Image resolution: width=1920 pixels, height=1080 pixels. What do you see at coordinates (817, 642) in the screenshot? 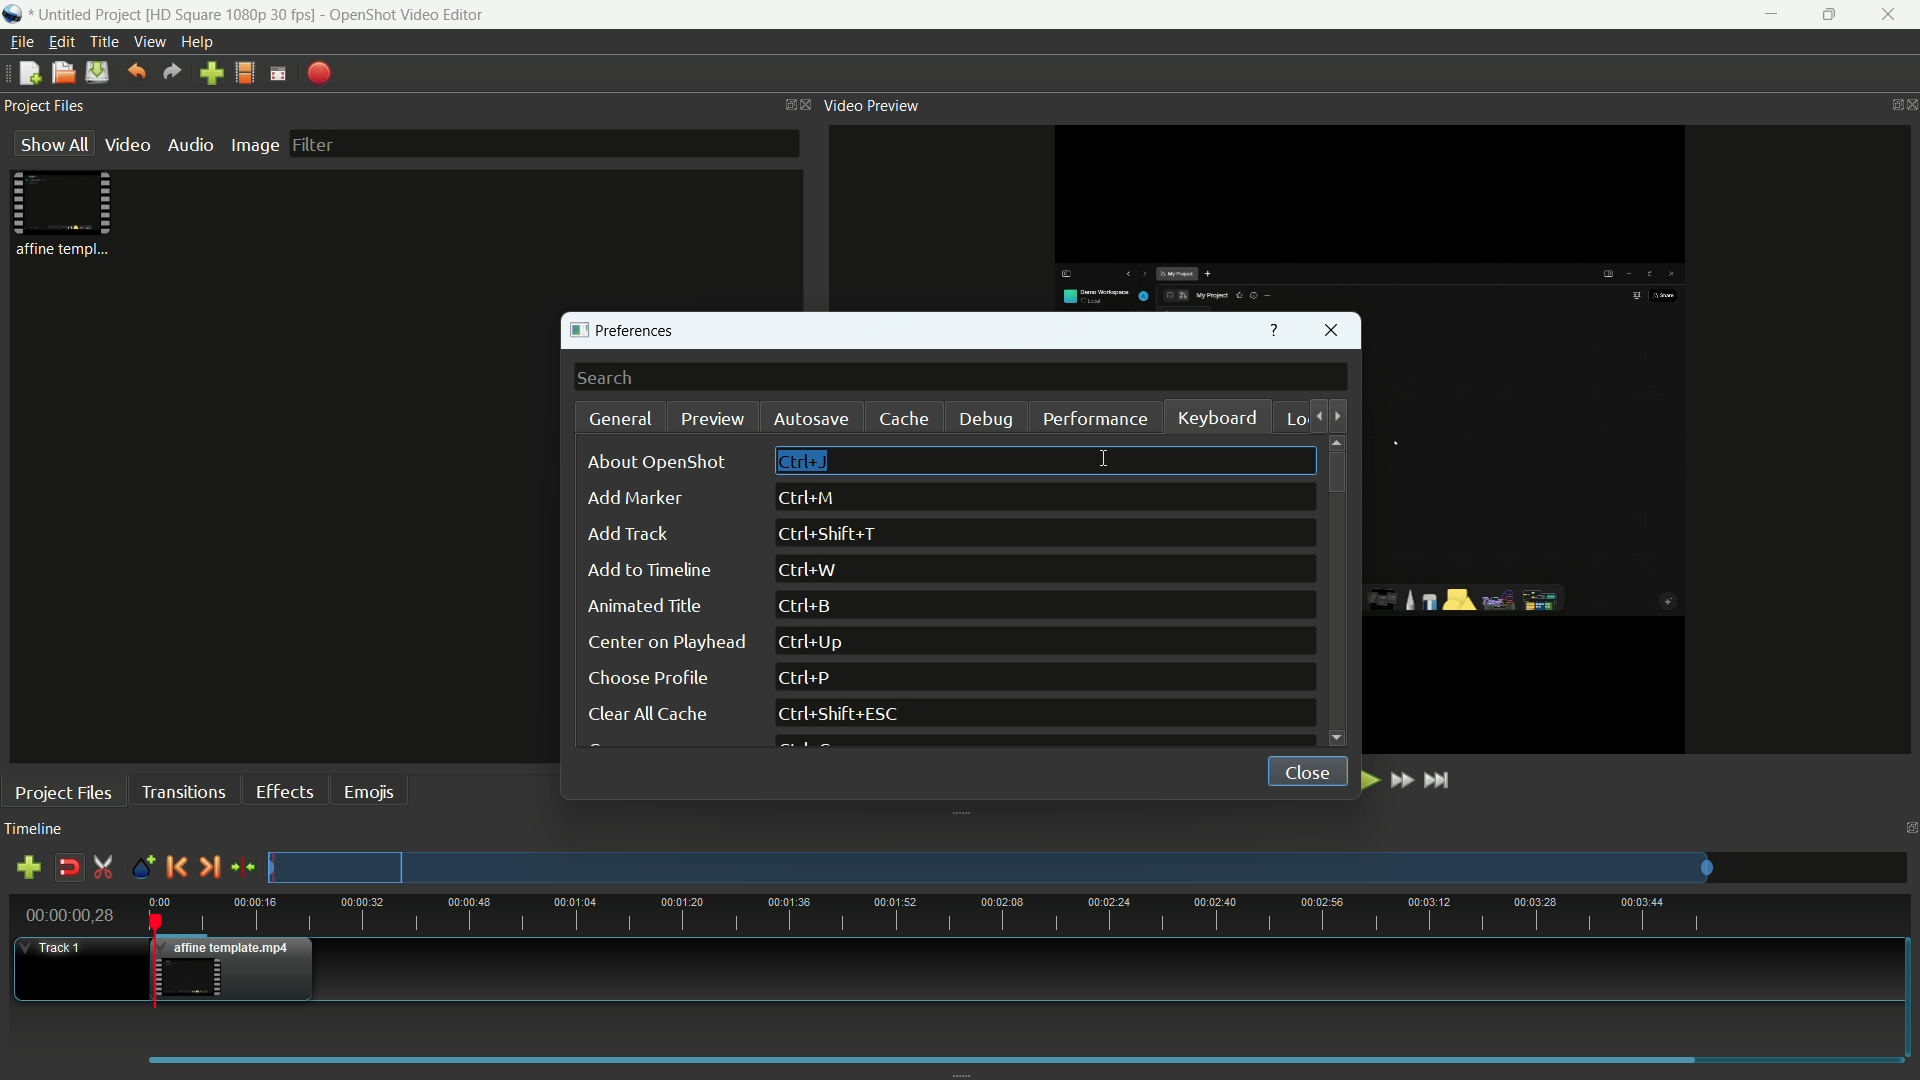
I see `keyboard shortcut` at bounding box center [817, 642].